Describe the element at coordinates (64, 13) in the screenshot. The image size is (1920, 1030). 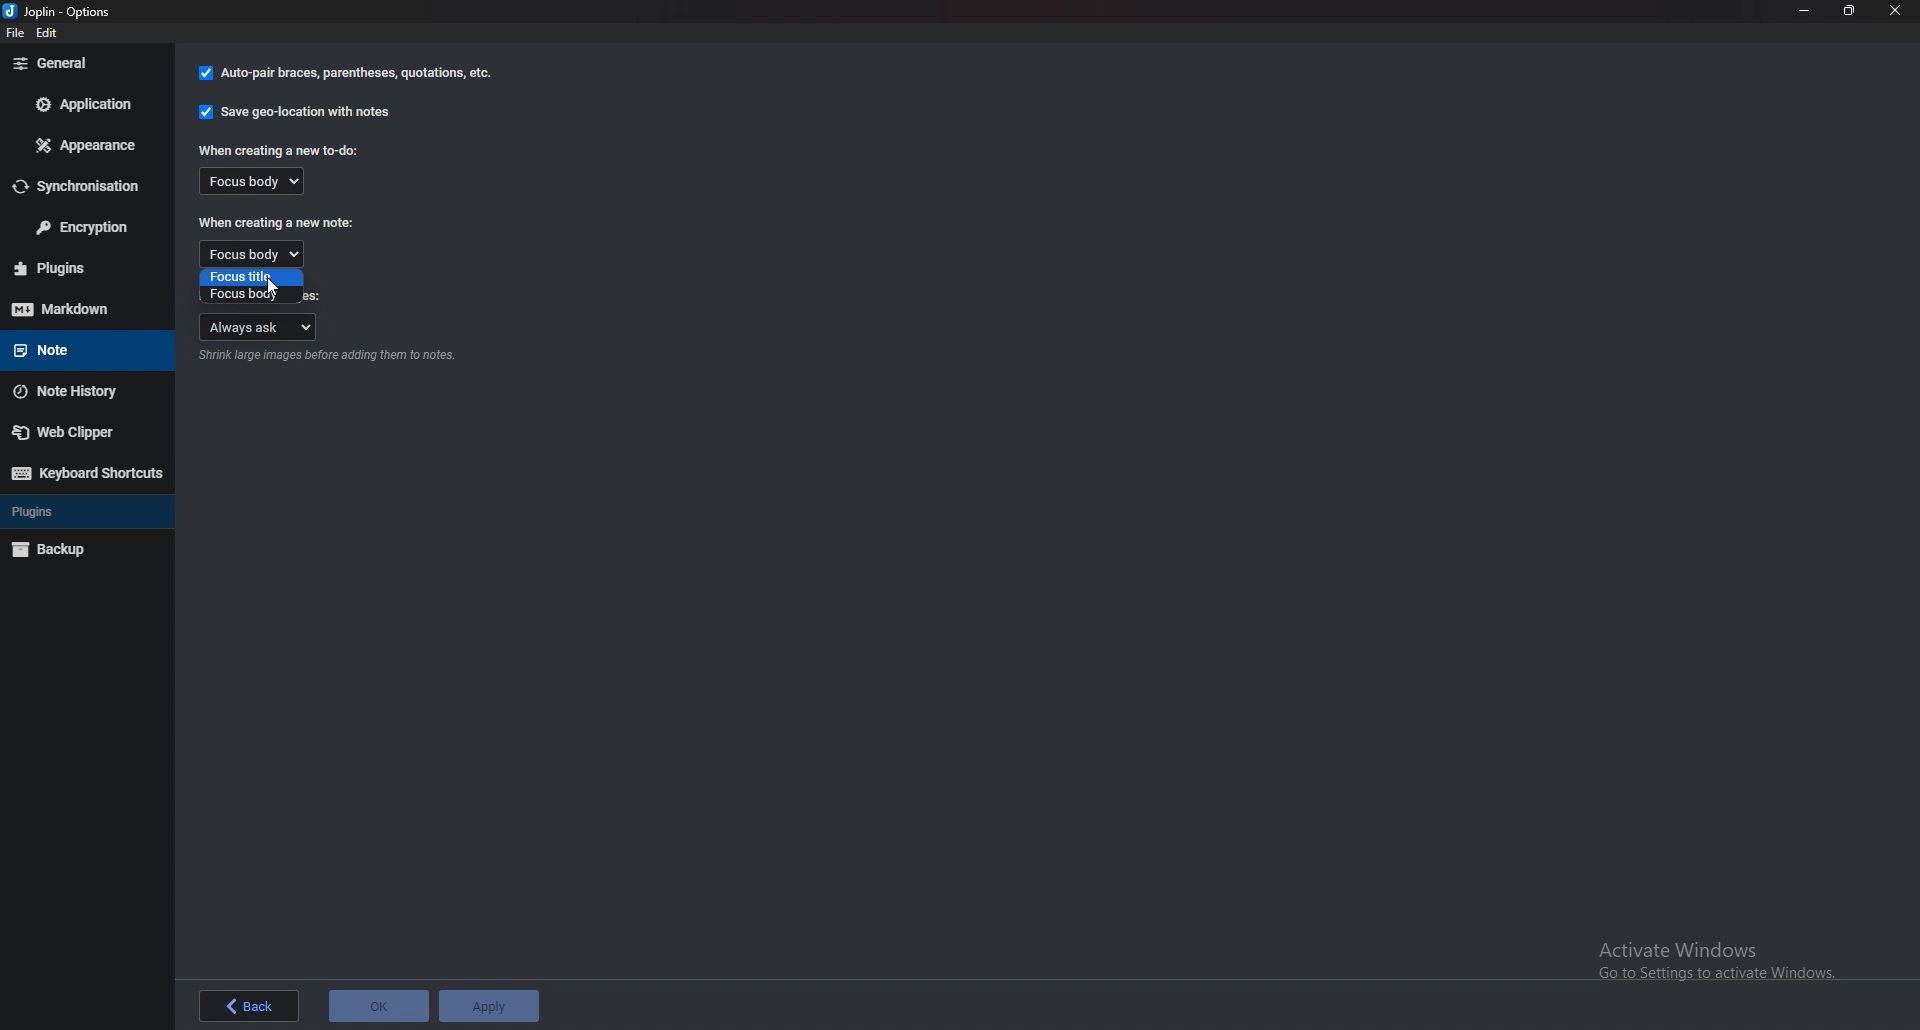
I see `options` at that location.